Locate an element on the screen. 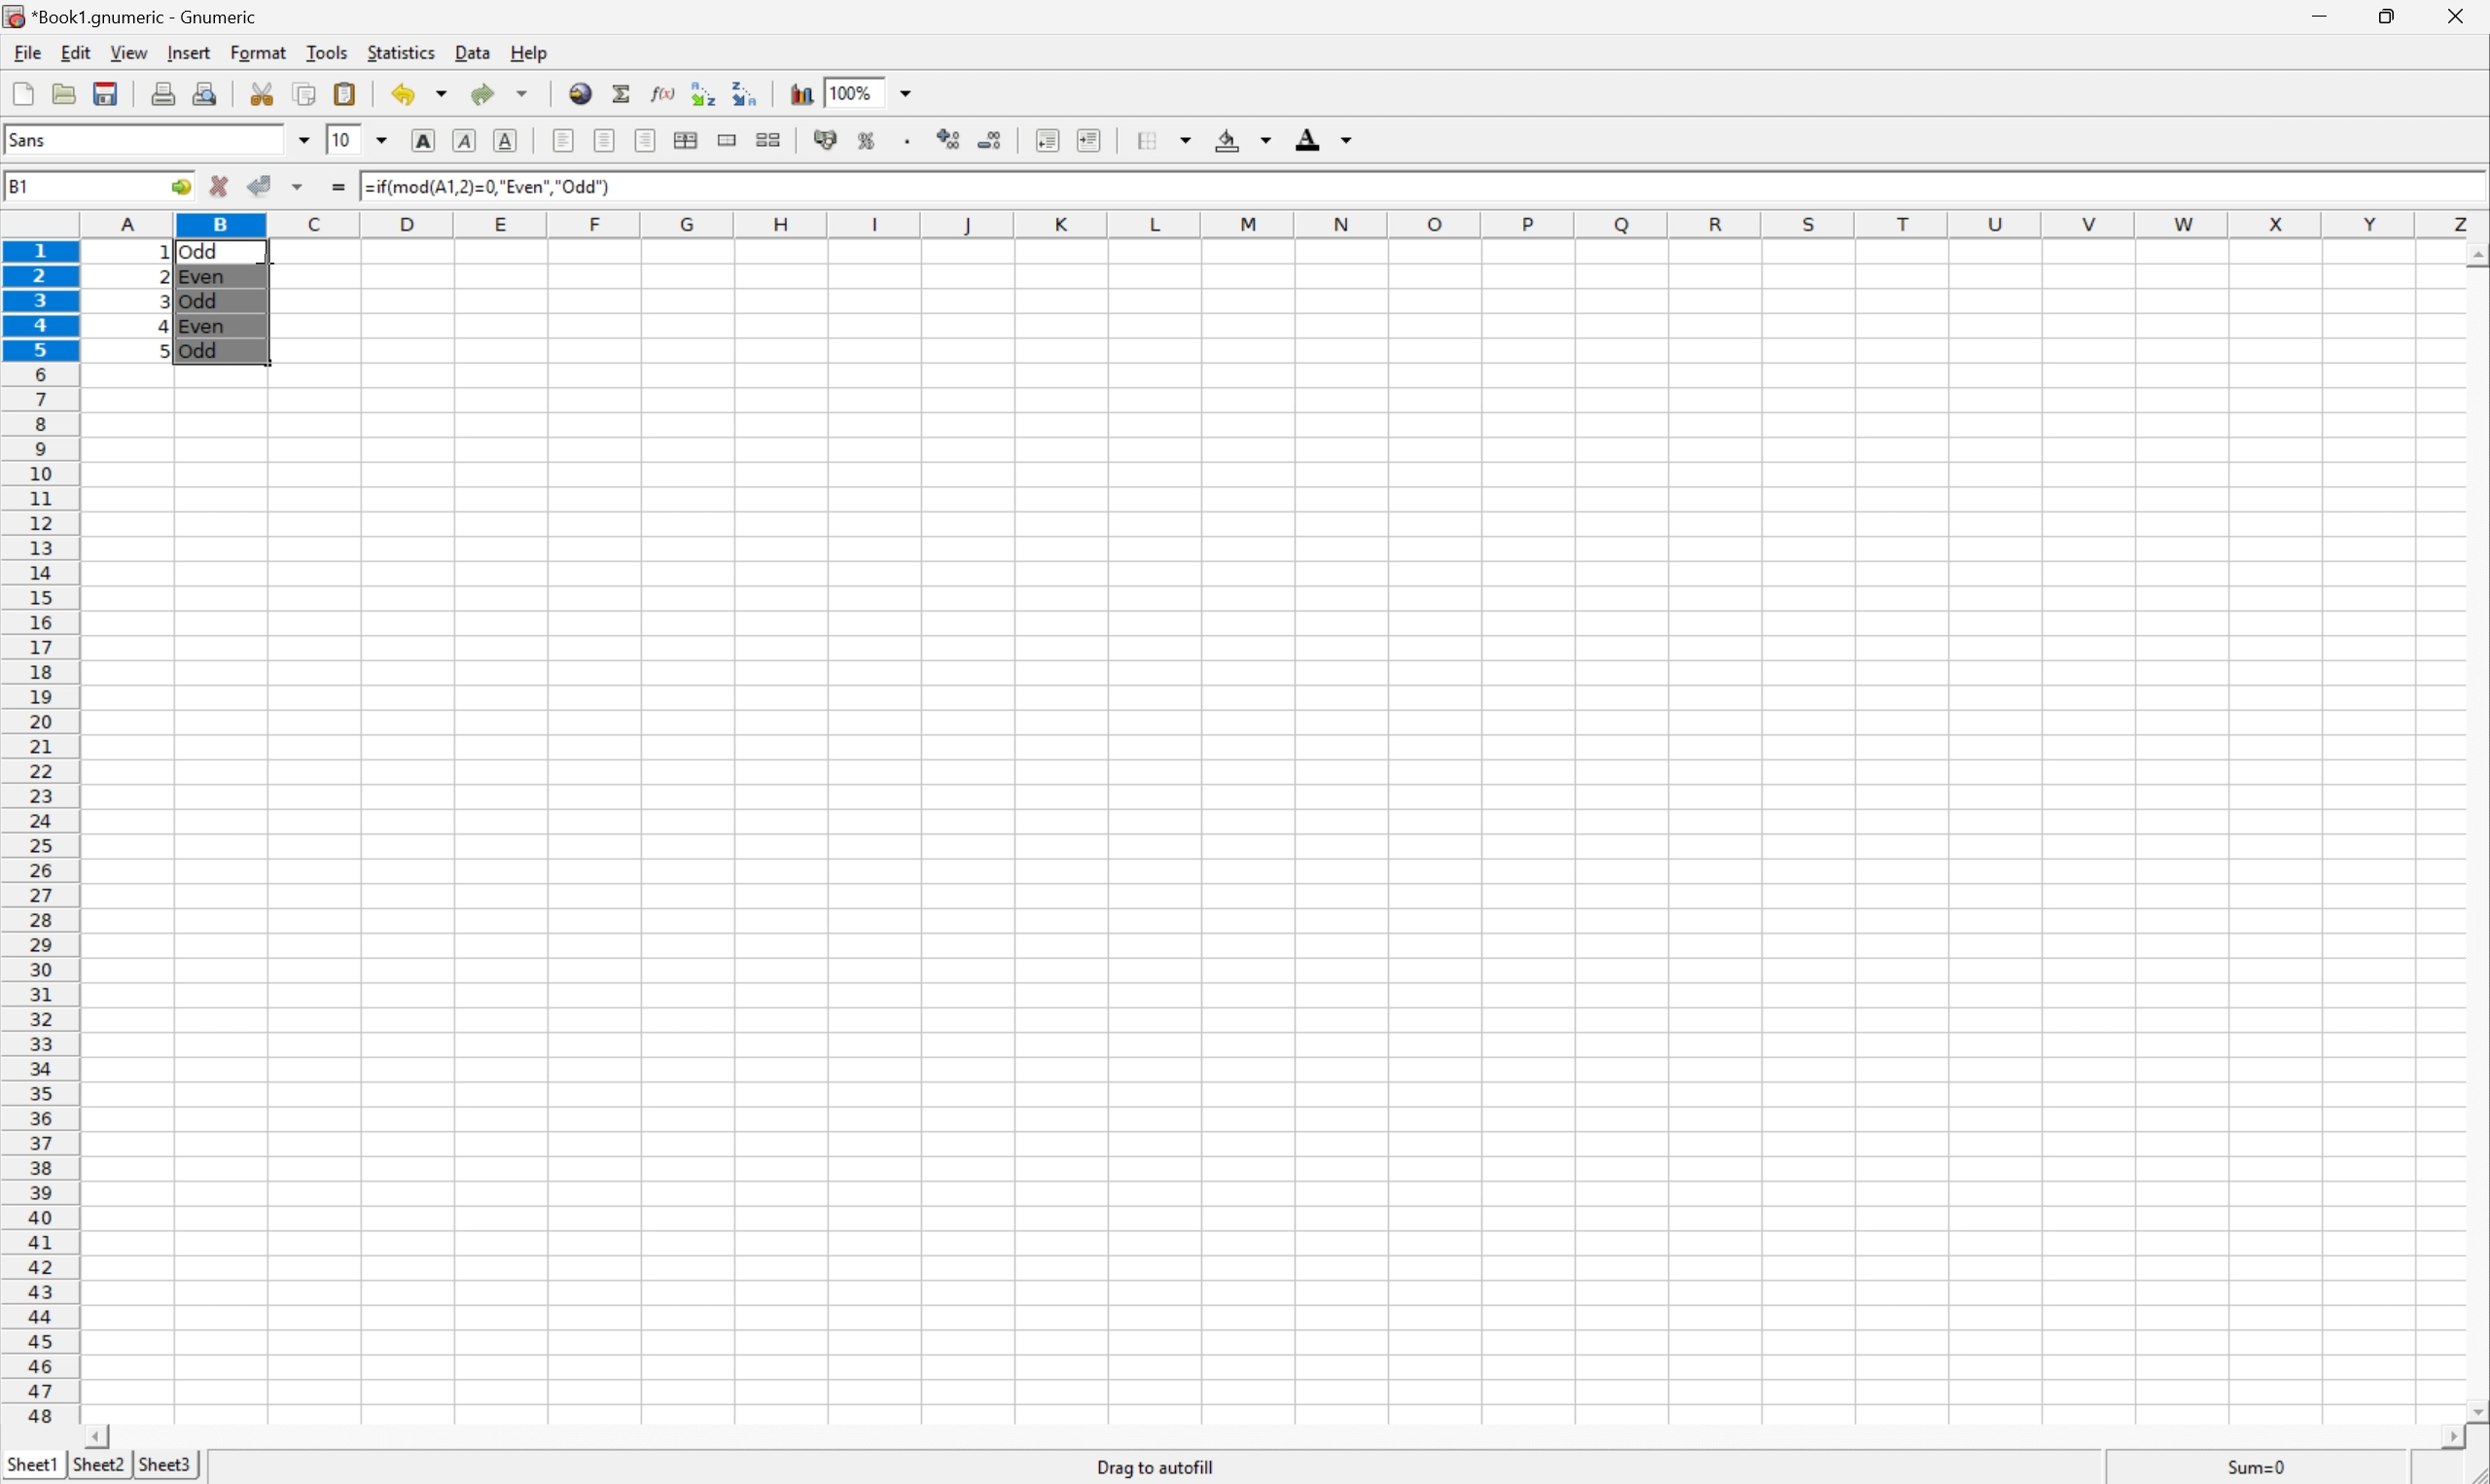 Image resolution: width=2490 pixels, height=1484 pixels. Insert a hyperlink is located at coordinates (581, 94).